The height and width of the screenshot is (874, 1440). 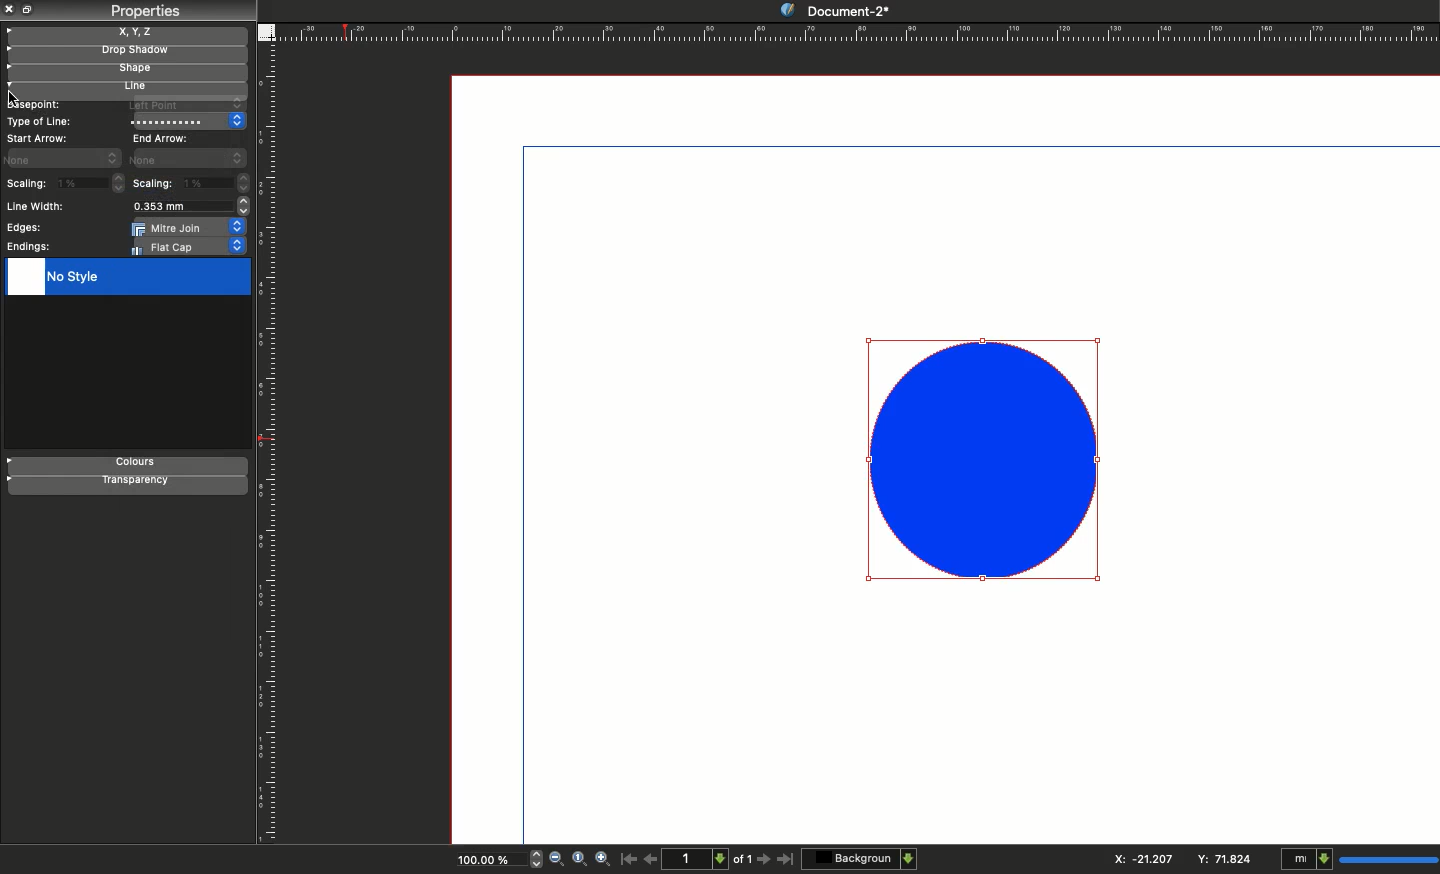 I want to click on End arrow, so click(x=164, y=137).